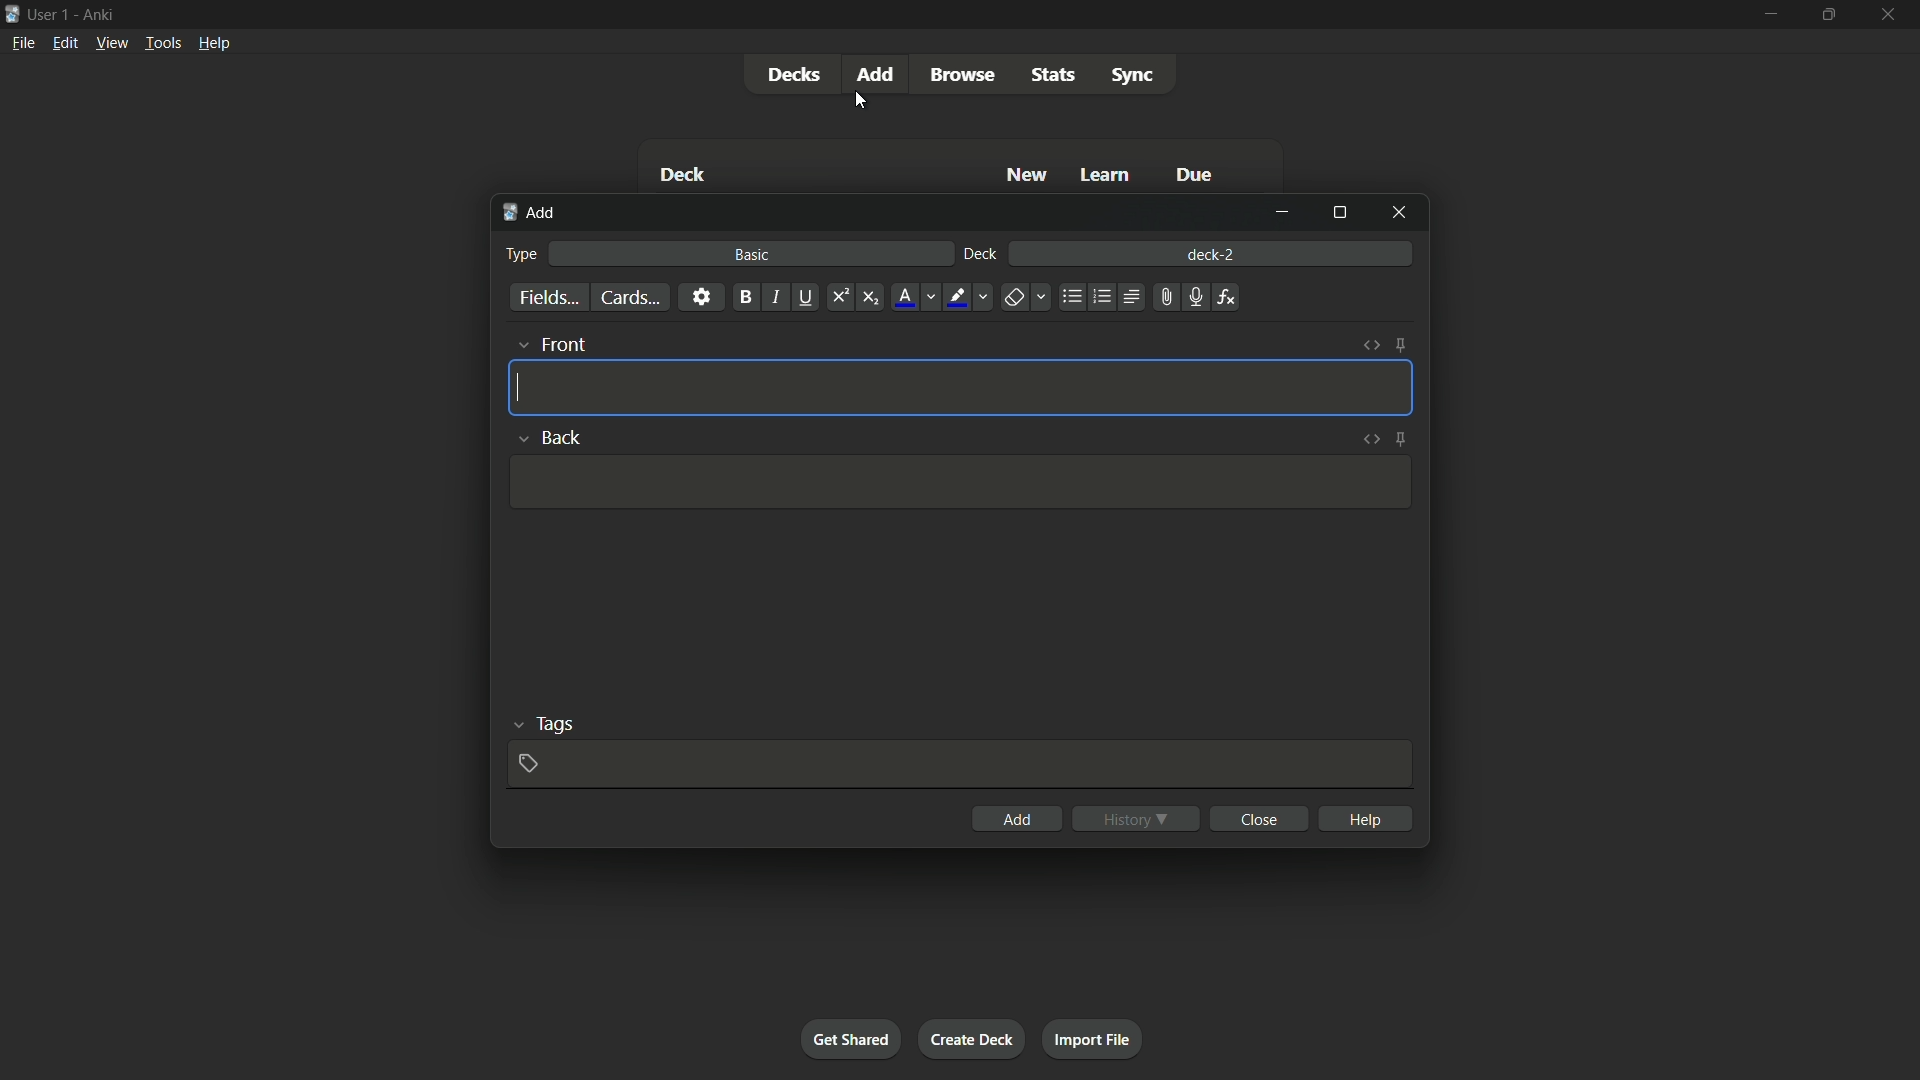 Image resolution: width=1920 pixels, height=1080 pixels. Describe the element at coordinates (1403, 346) in the screenshot. I see `toggle sticky` at that location.